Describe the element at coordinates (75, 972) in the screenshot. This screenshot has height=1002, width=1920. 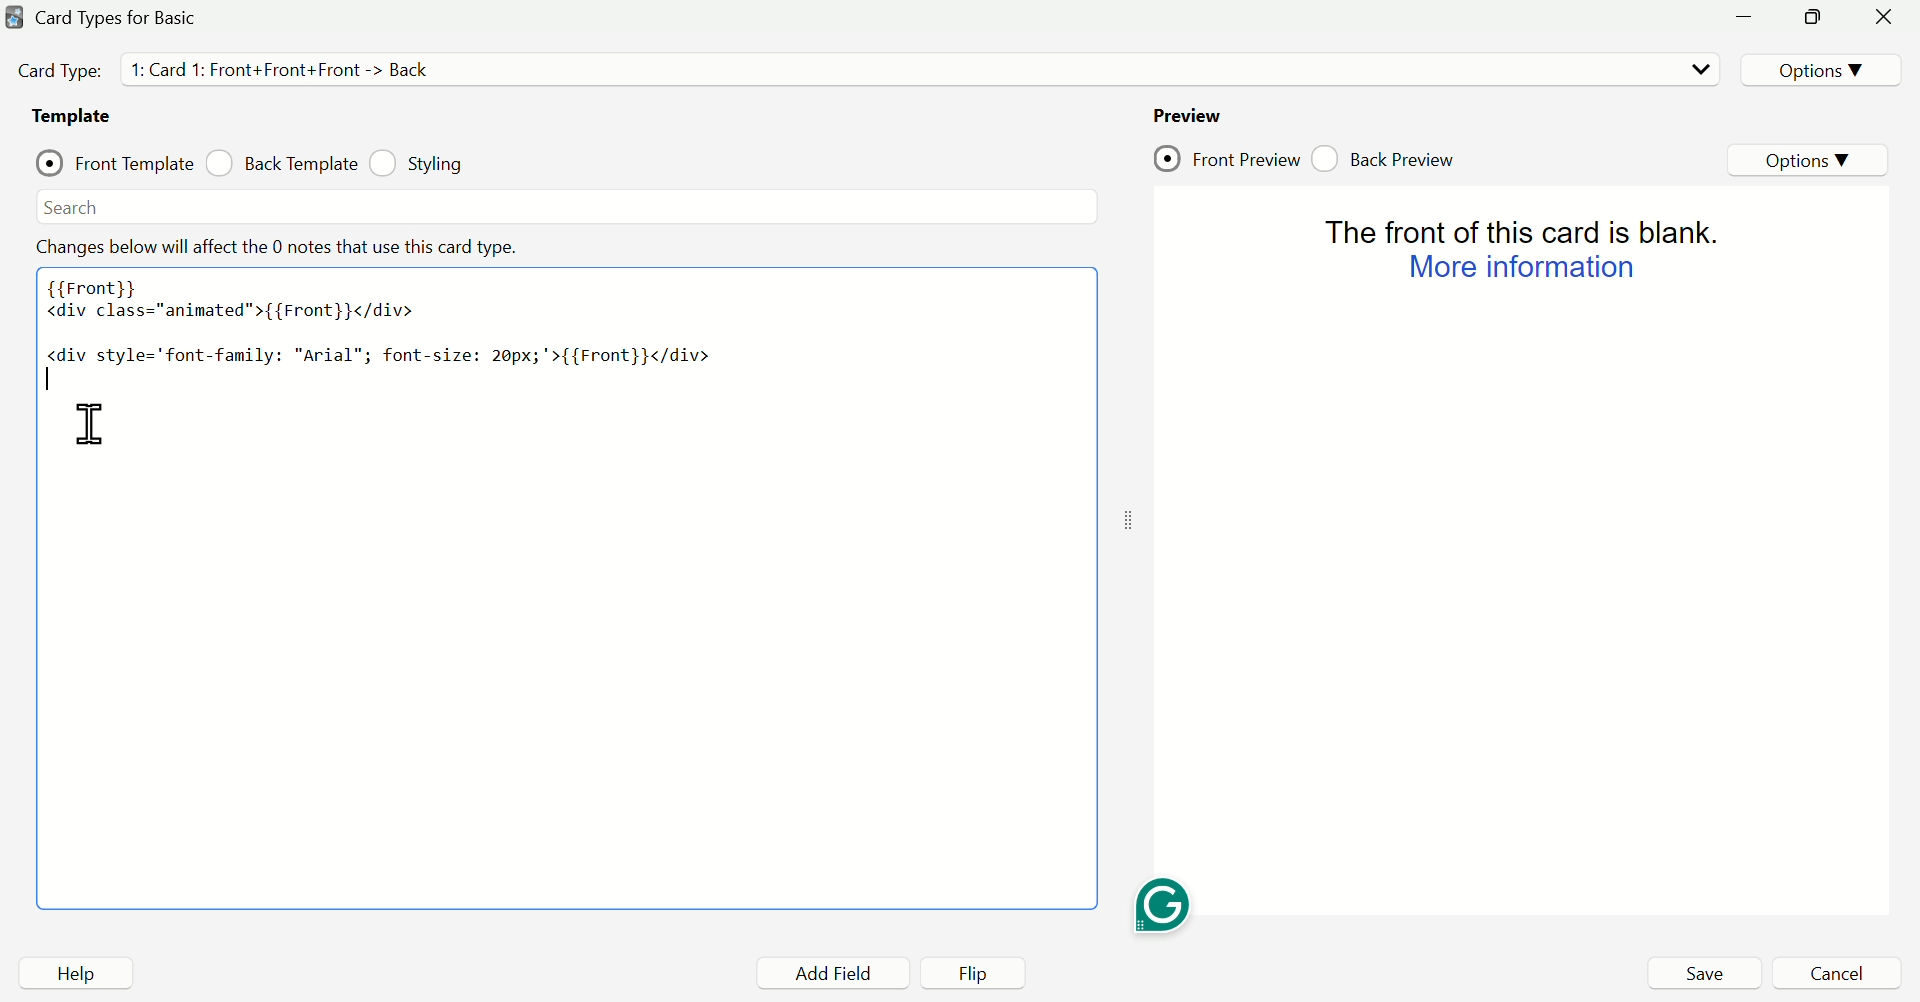
I see `Help` at that location.